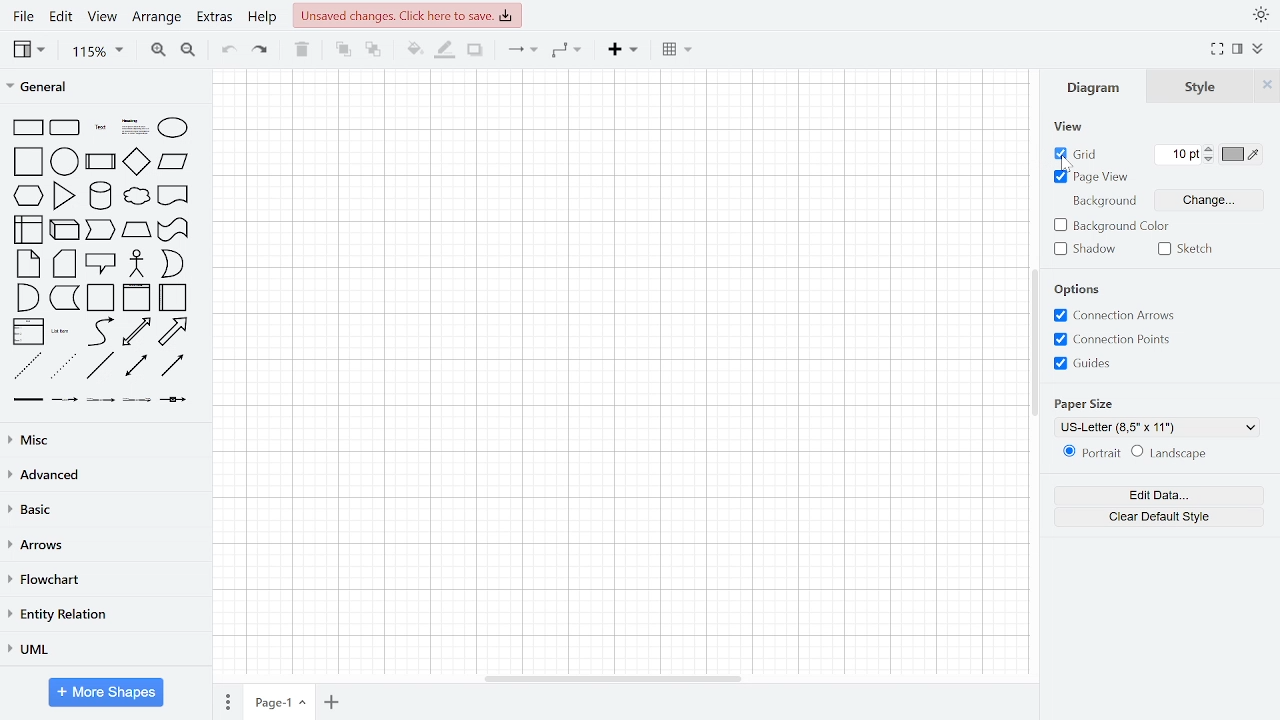 Image resolution: width=1280 pixels, height=720 pixels. Describe the element at coordinates (414, 50) in the screenshot. I see `fill color` at that location.